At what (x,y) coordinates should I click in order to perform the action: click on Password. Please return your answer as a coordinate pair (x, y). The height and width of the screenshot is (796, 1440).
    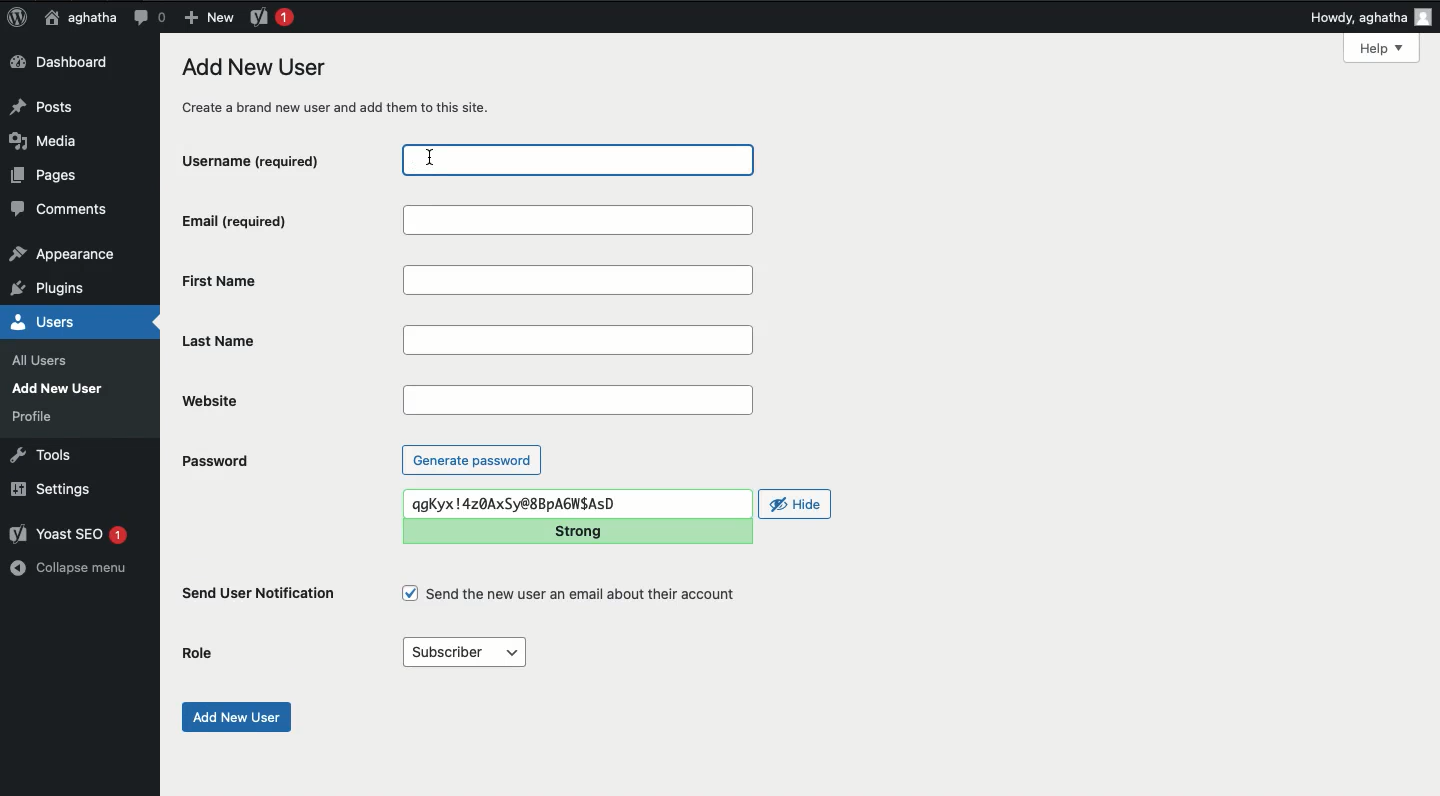
    Looking at the image, I should click on (214, 461).